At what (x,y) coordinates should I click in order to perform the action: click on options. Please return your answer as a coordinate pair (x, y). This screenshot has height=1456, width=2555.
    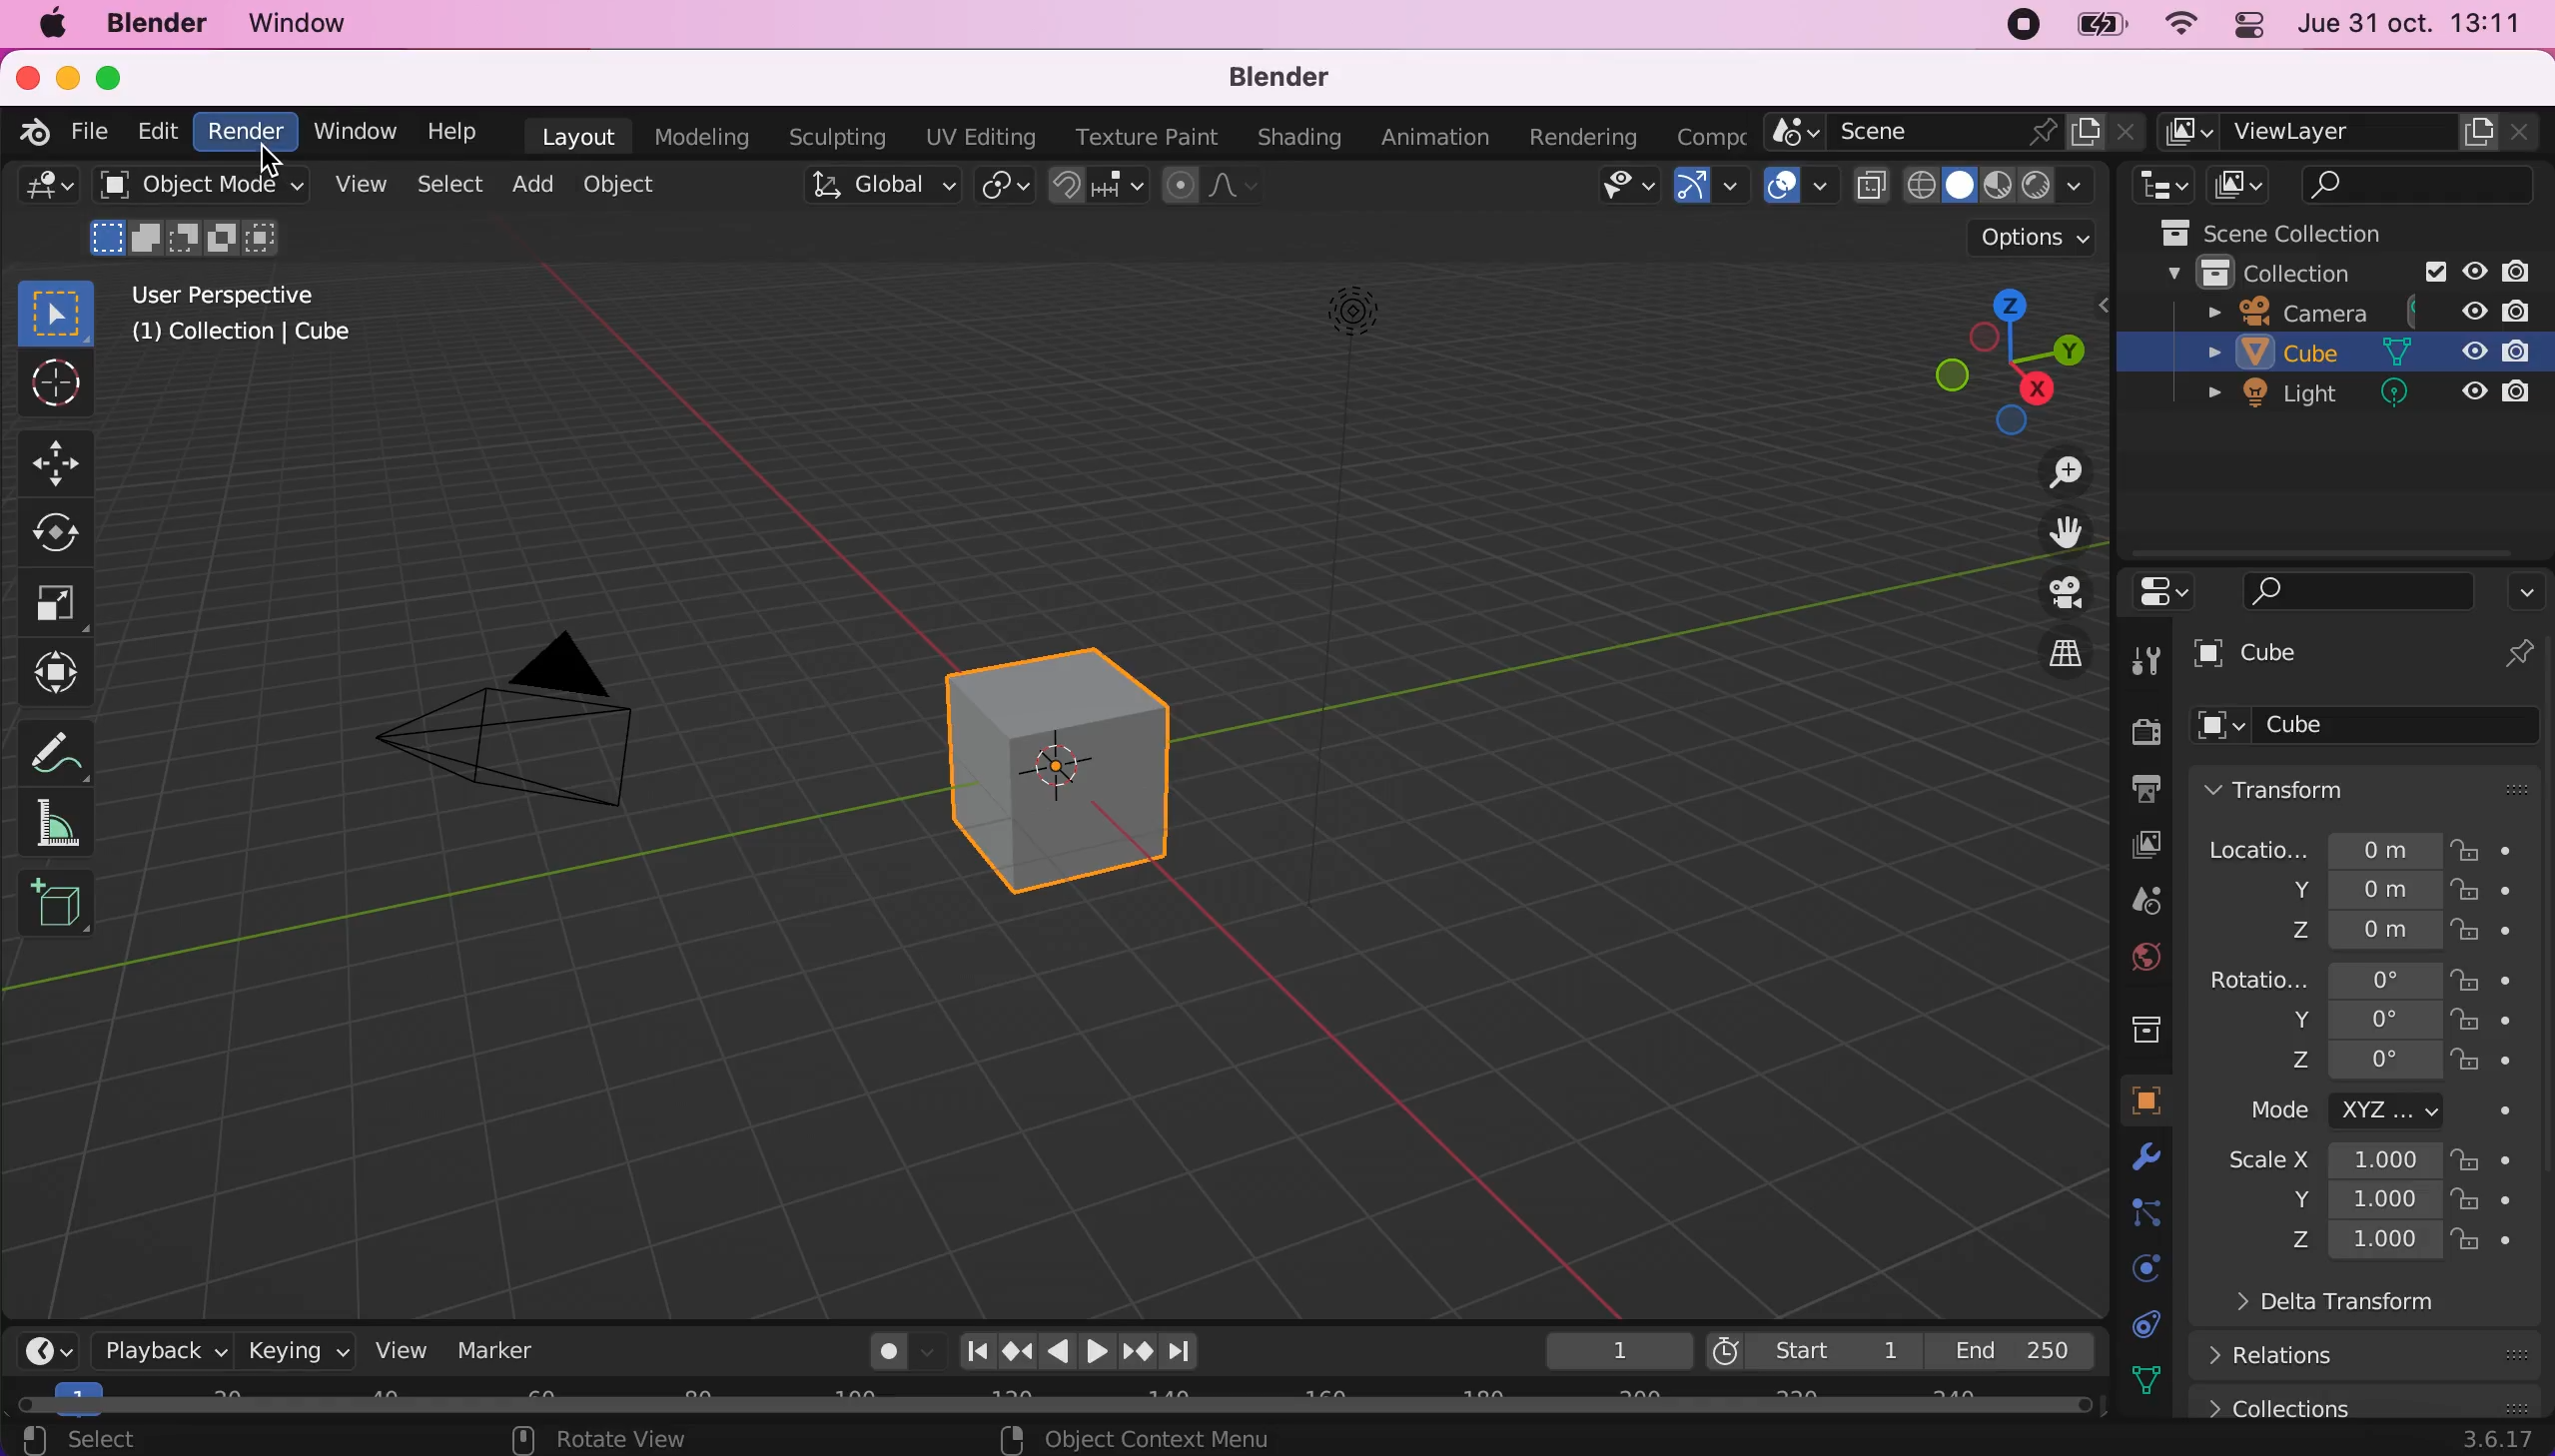
    Looking at the image, I should click on (2526, 591).